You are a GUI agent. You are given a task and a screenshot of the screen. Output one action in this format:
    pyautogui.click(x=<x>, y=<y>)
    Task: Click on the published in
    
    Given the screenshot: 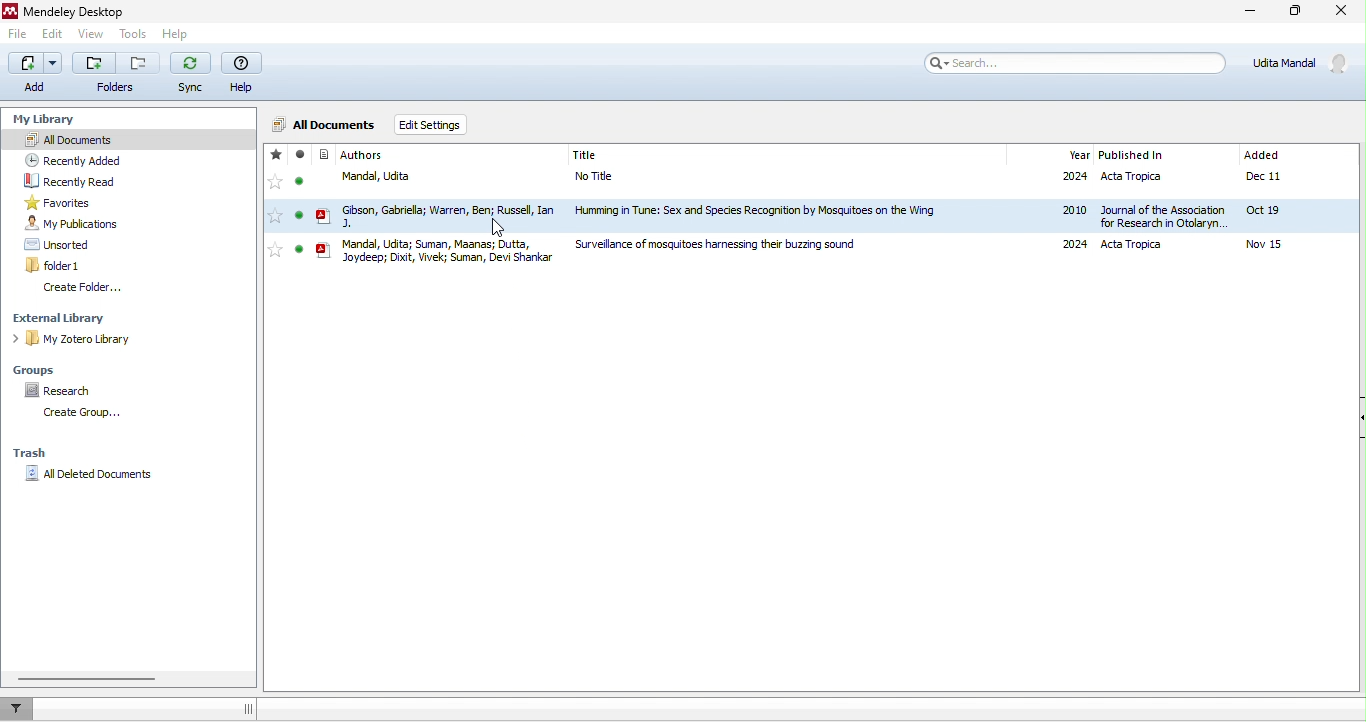 What is the action you would take?
    pyautogui.click(x=1132, y=154)
    